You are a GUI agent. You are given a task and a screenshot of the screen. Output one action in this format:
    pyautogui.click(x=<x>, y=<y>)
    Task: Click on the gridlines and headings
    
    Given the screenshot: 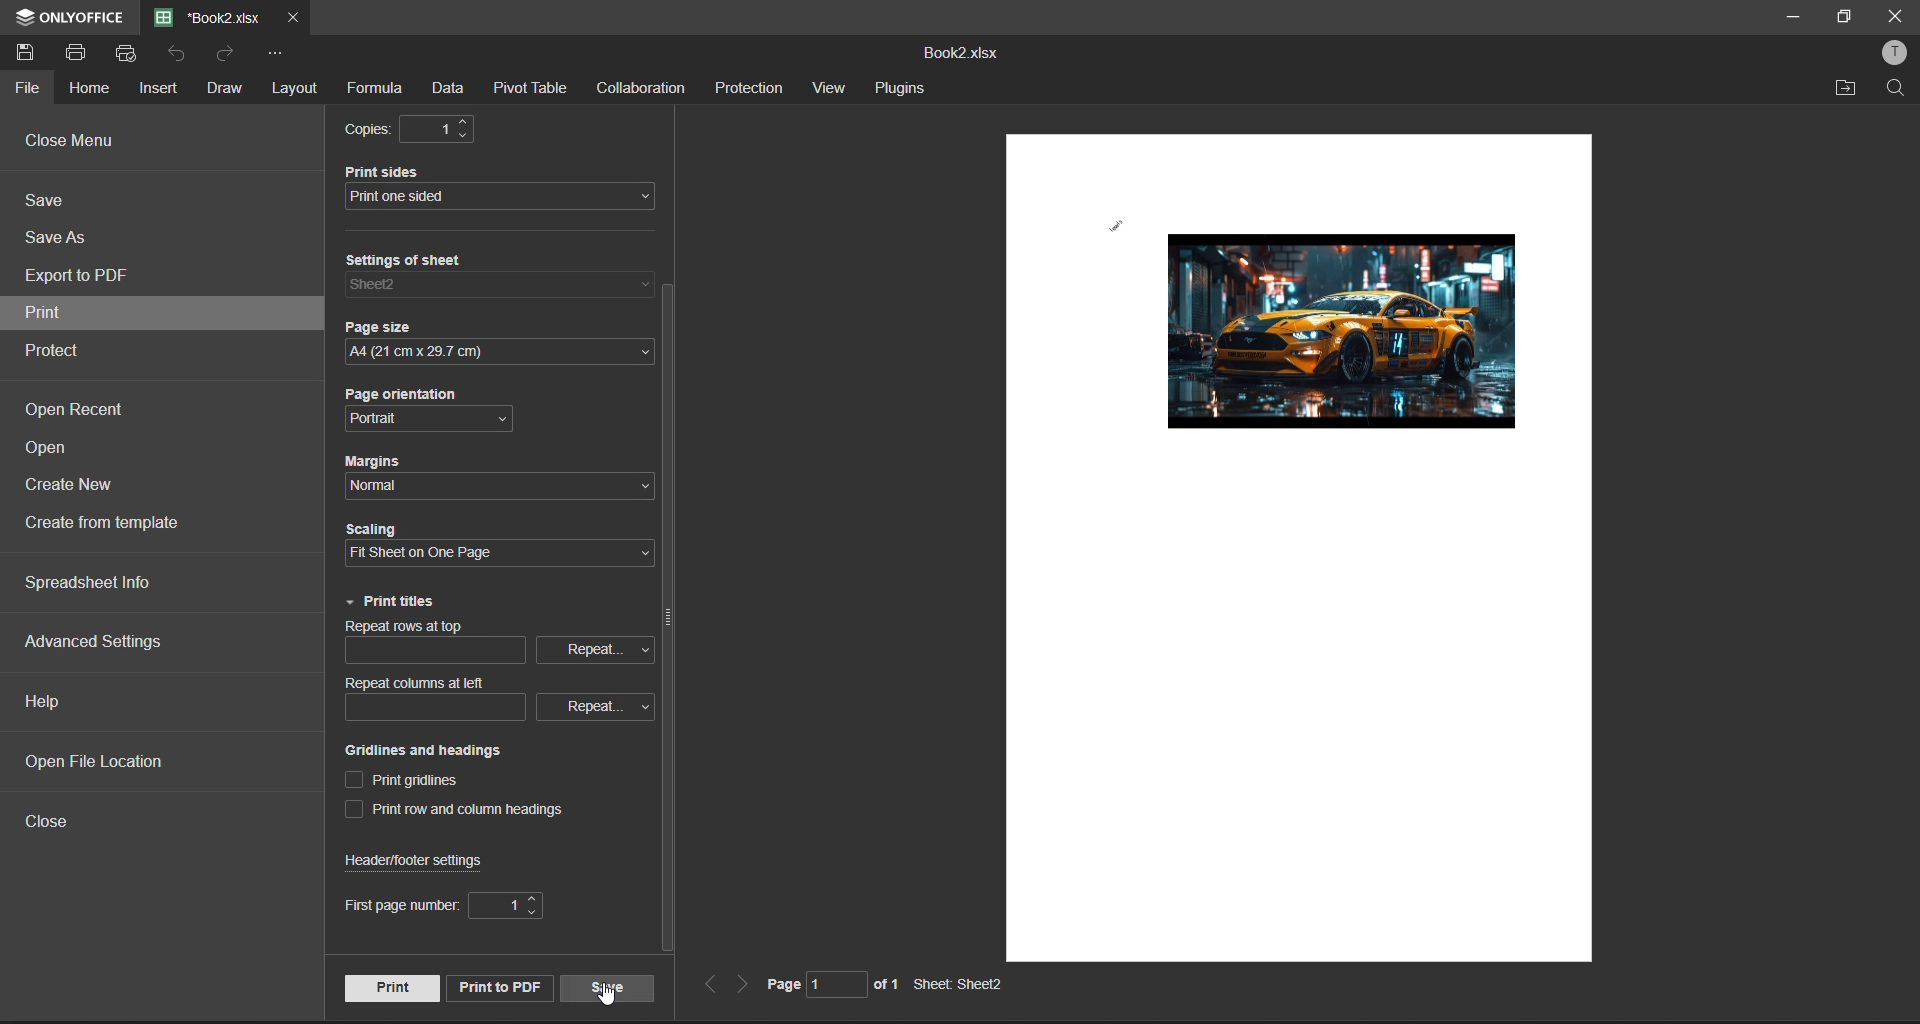 What is the action you would take?
    pyautogui.click(x=435, y=751)
    